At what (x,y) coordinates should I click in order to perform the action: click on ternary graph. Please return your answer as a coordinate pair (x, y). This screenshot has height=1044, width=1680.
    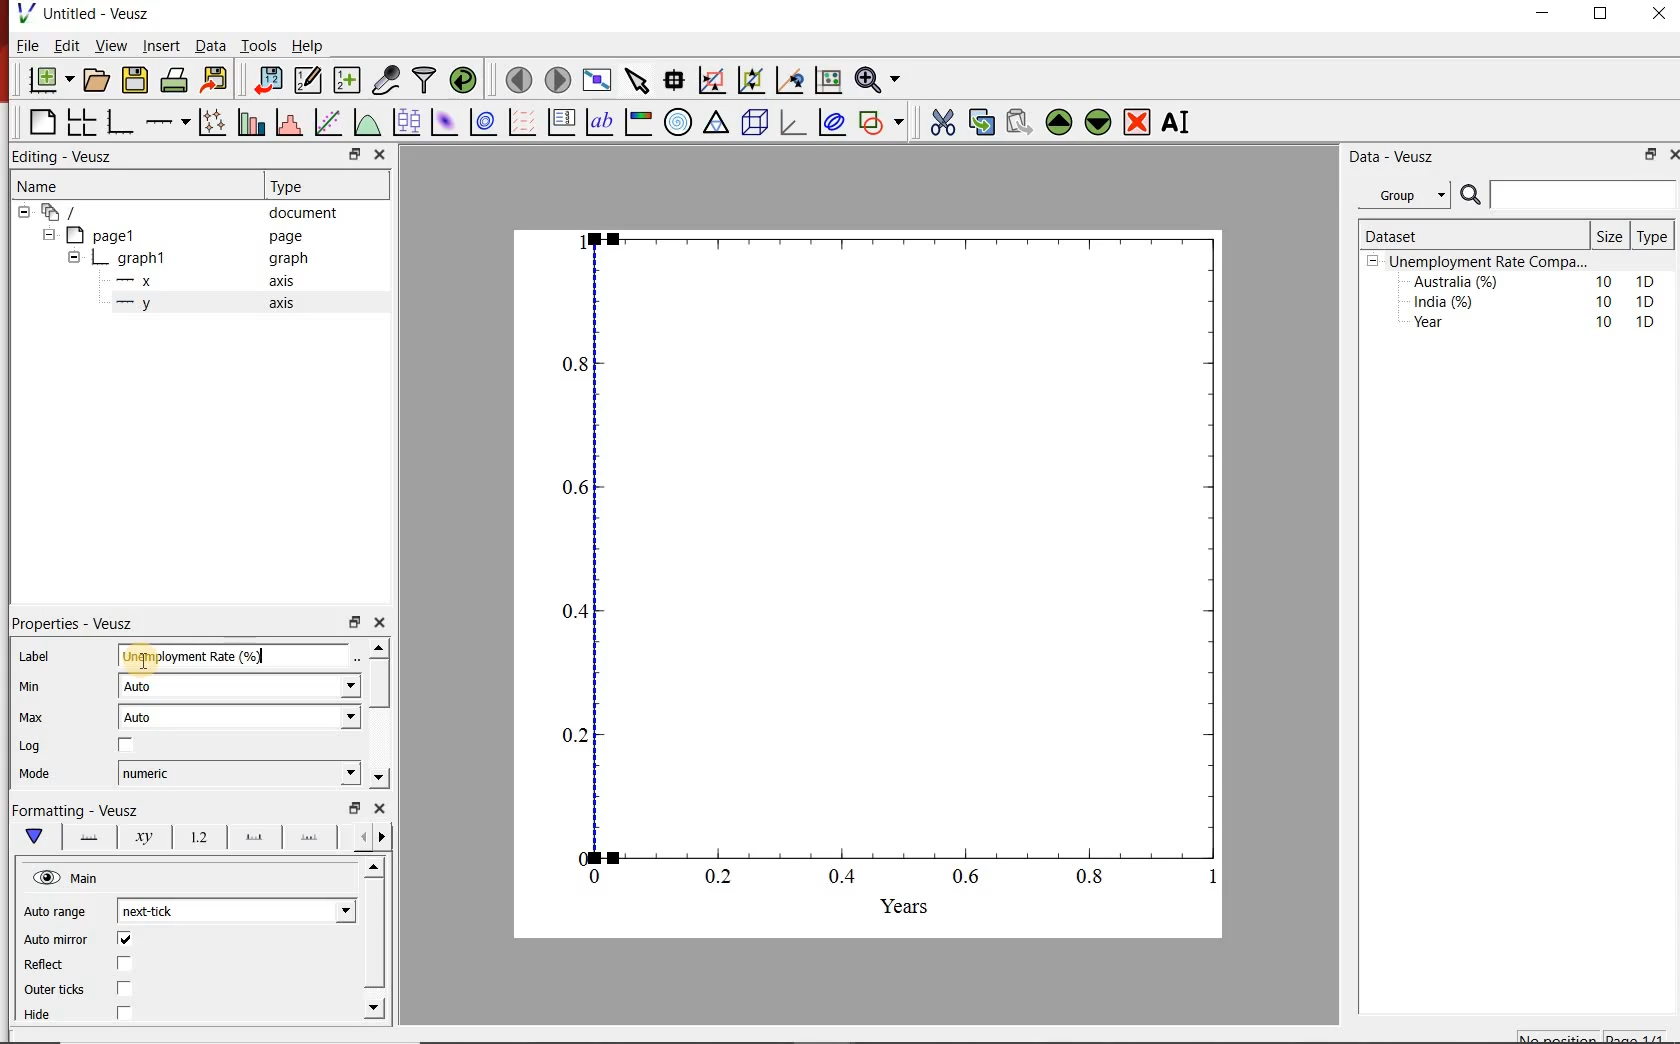
    Looking at the image, I should click on (716, 122).